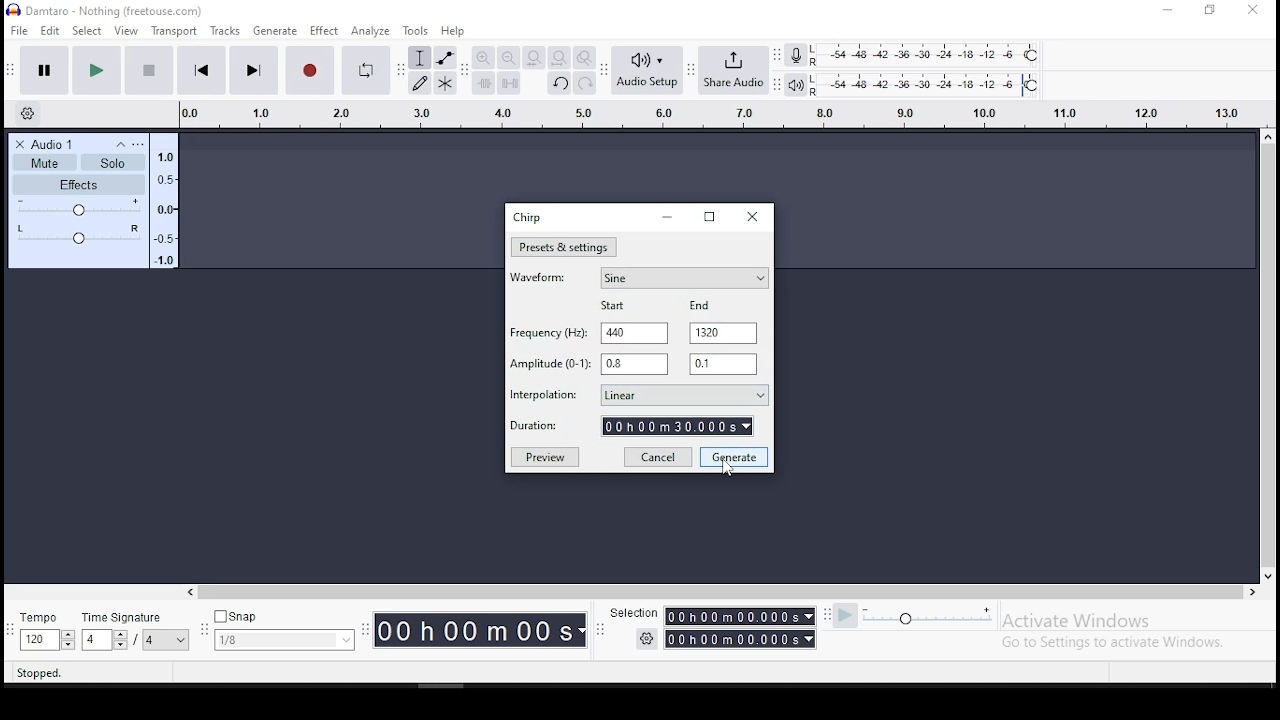  I want to click on activate windows, so click(1128, 630).